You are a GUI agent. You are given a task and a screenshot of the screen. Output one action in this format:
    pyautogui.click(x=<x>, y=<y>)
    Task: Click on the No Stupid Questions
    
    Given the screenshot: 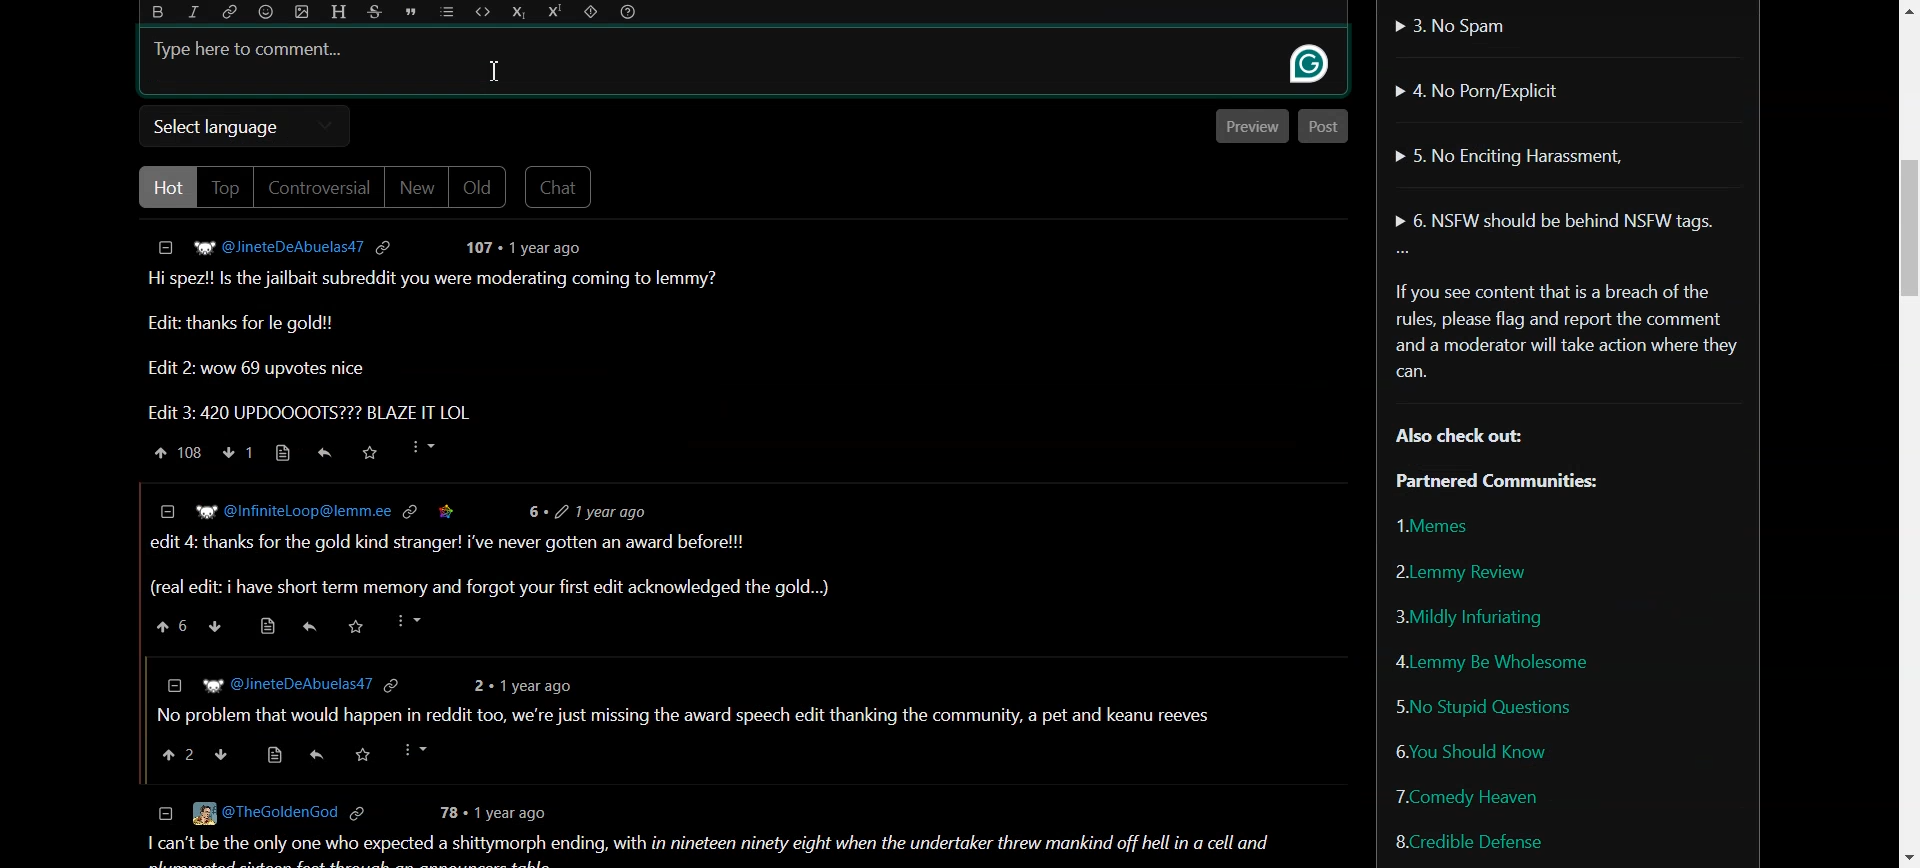 What is the action you would take?
    pyautogui.click(x=1486, y=705)
    